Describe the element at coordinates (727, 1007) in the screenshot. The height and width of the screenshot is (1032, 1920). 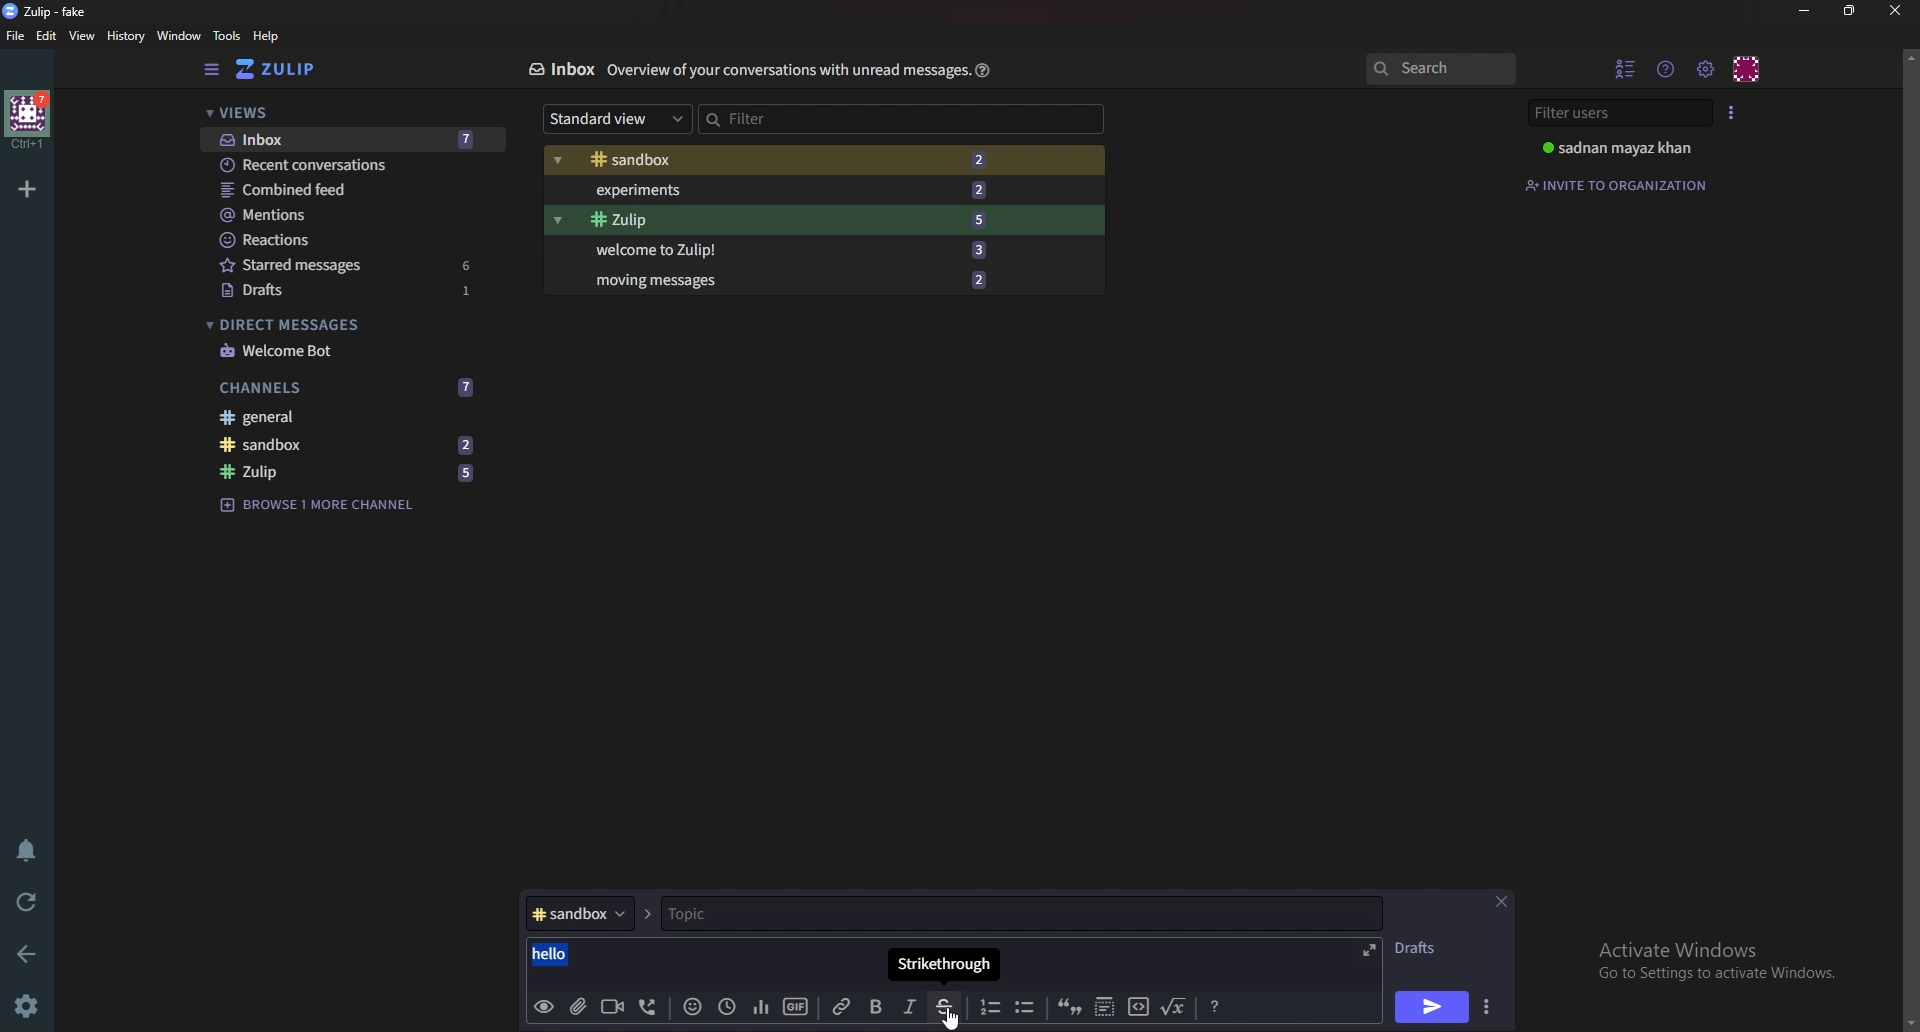
I see `Global time` at that location.